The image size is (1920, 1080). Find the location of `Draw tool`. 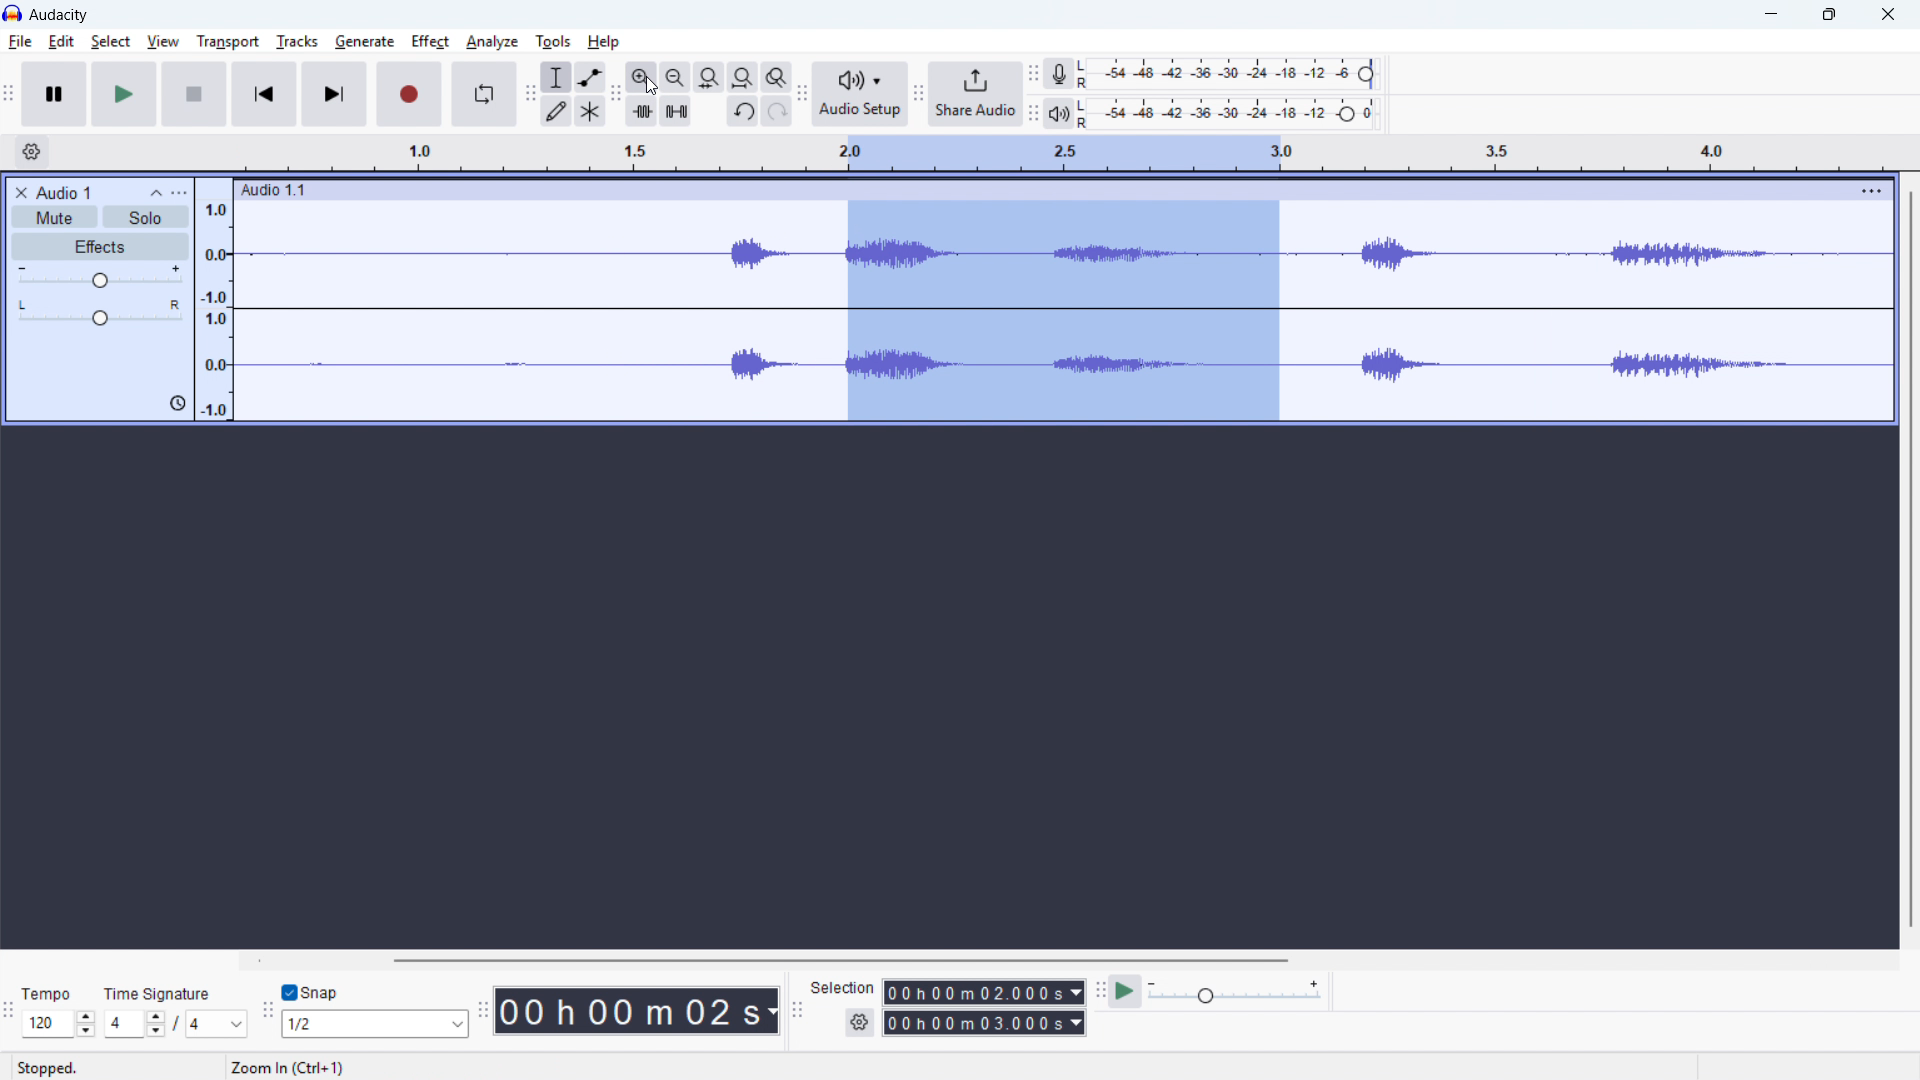

Draw tool is located at coordinates (557, 110).